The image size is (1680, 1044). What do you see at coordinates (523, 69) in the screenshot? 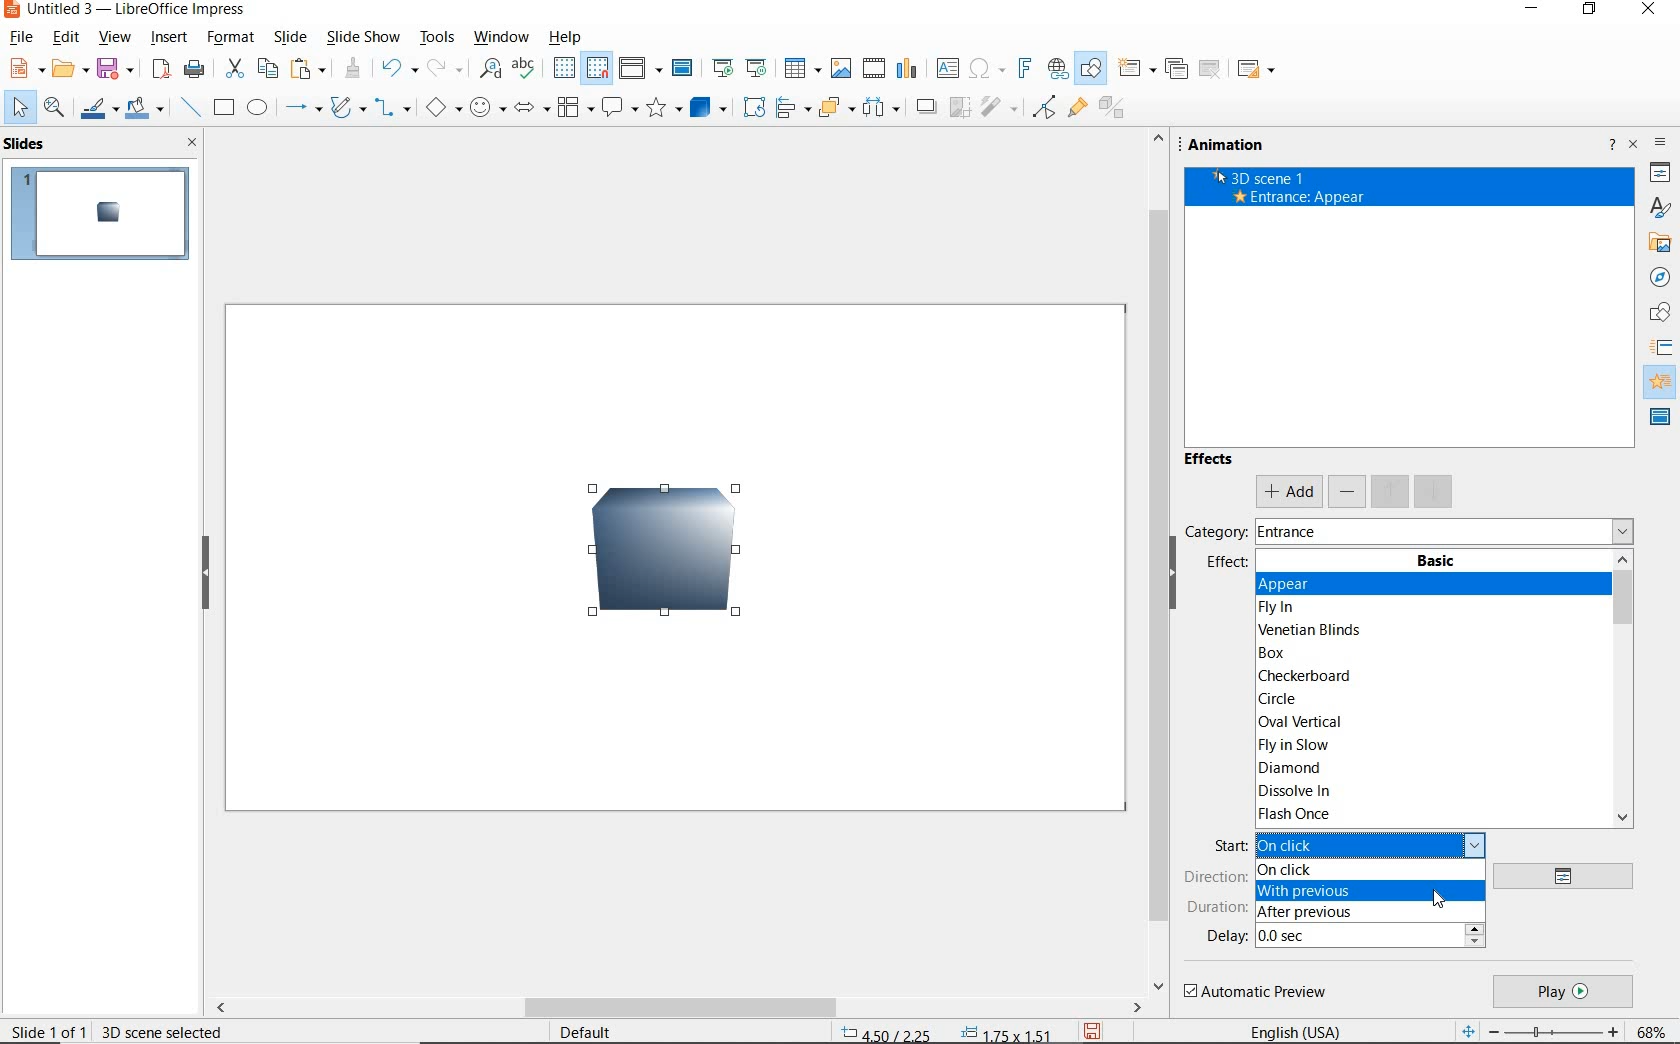
I see `spelling` at bounding box center [523, 69].